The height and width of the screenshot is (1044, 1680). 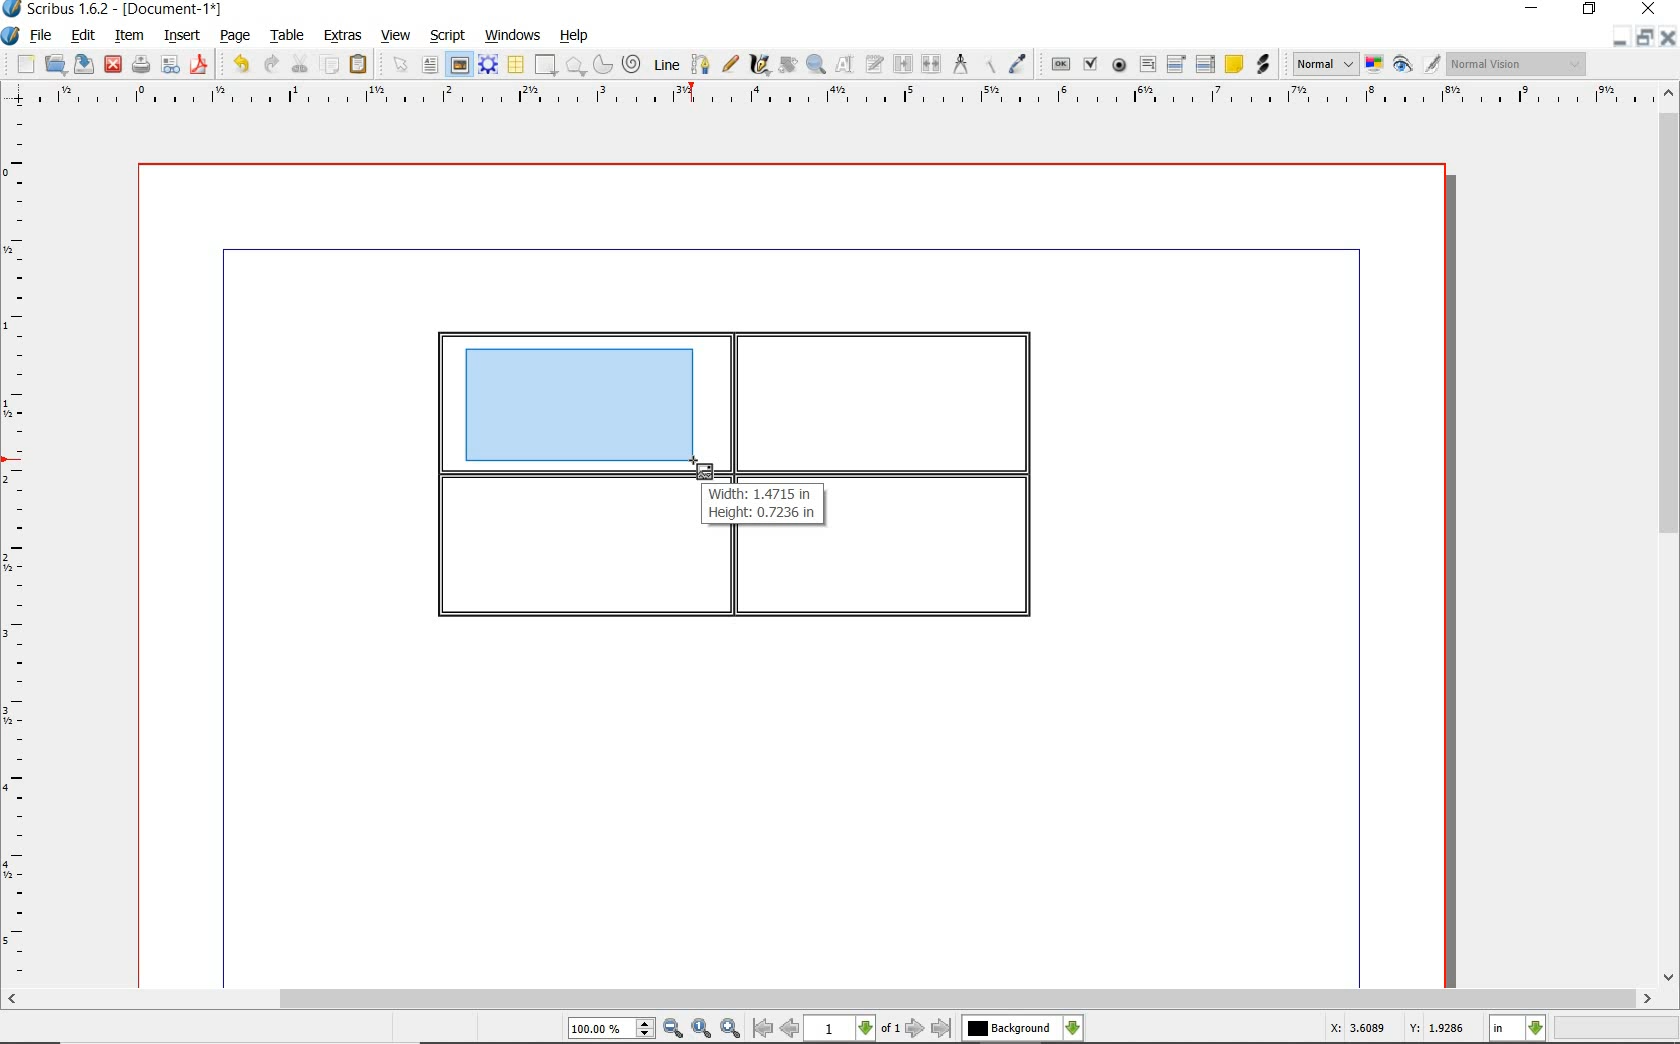 I want to click on close, so click(x=112, y=63).